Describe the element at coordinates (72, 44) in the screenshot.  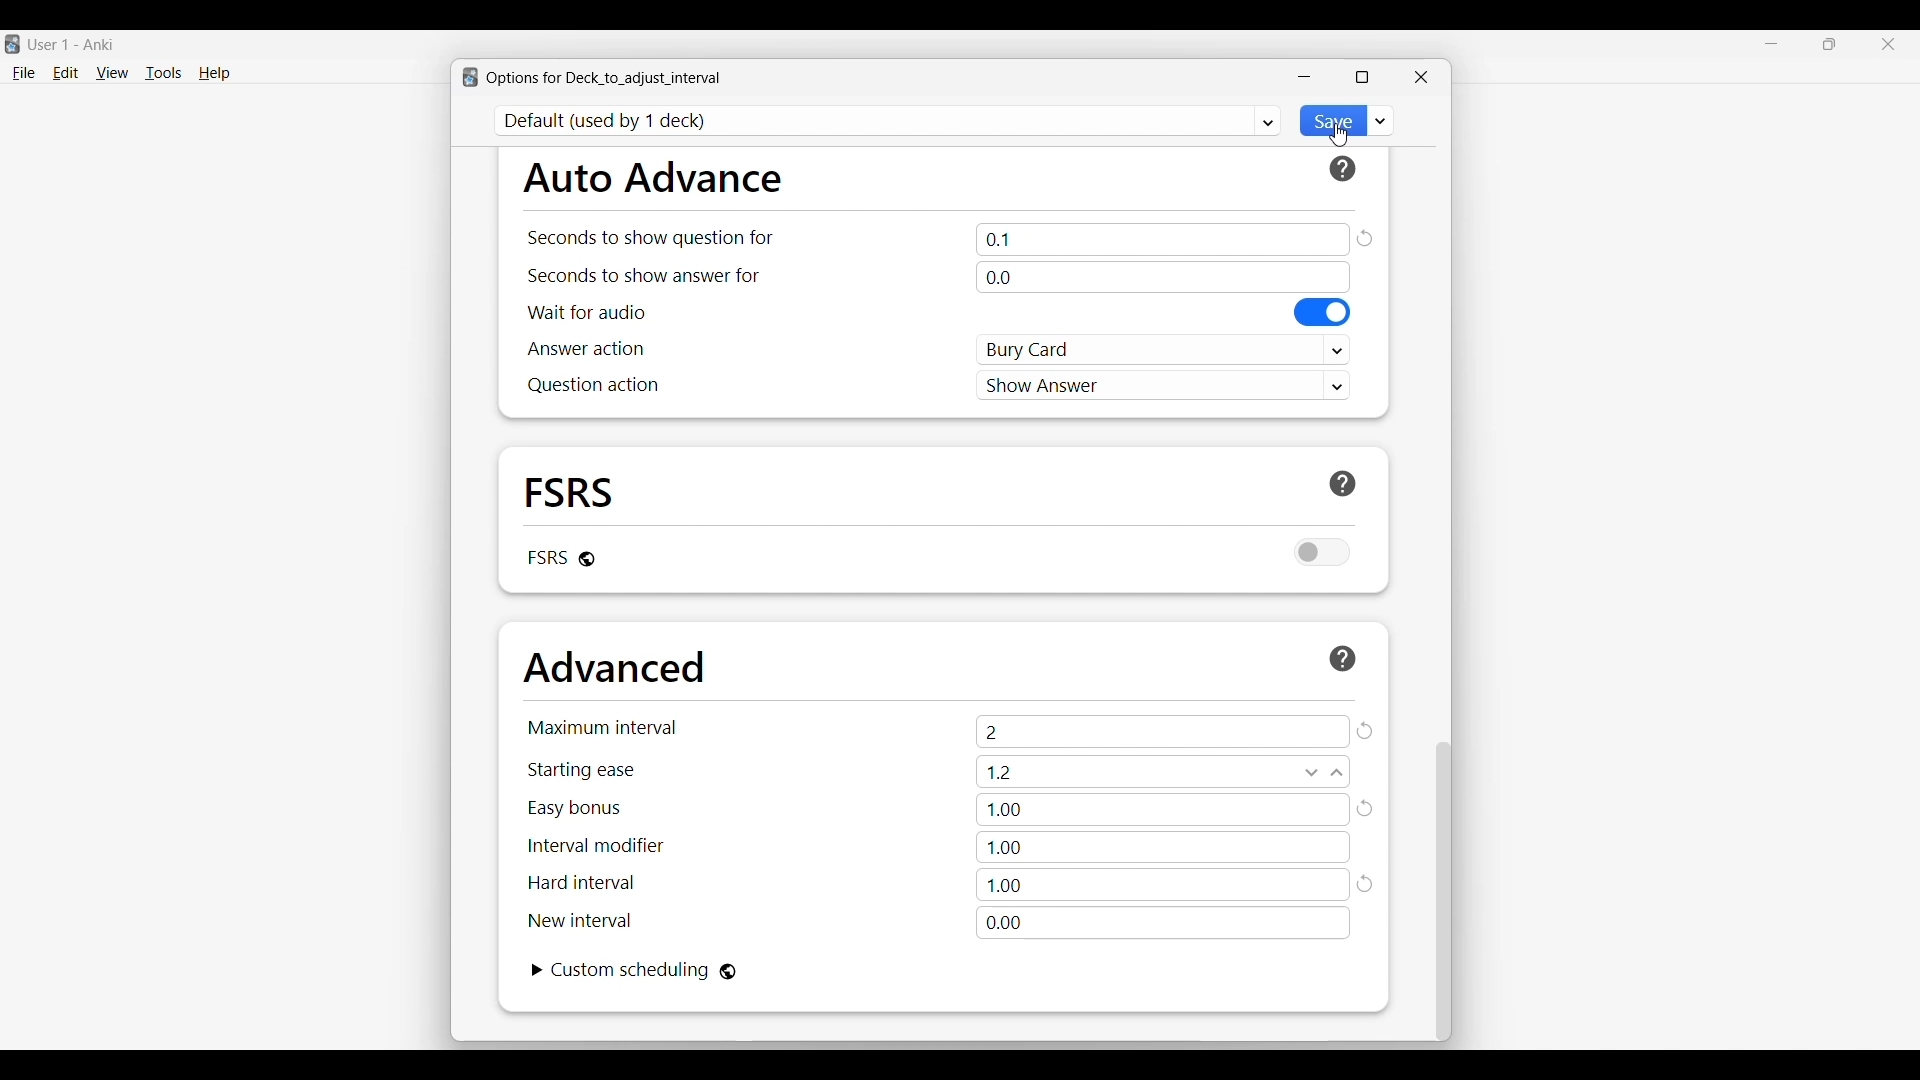
I see `User 1 - Anki` at that location.